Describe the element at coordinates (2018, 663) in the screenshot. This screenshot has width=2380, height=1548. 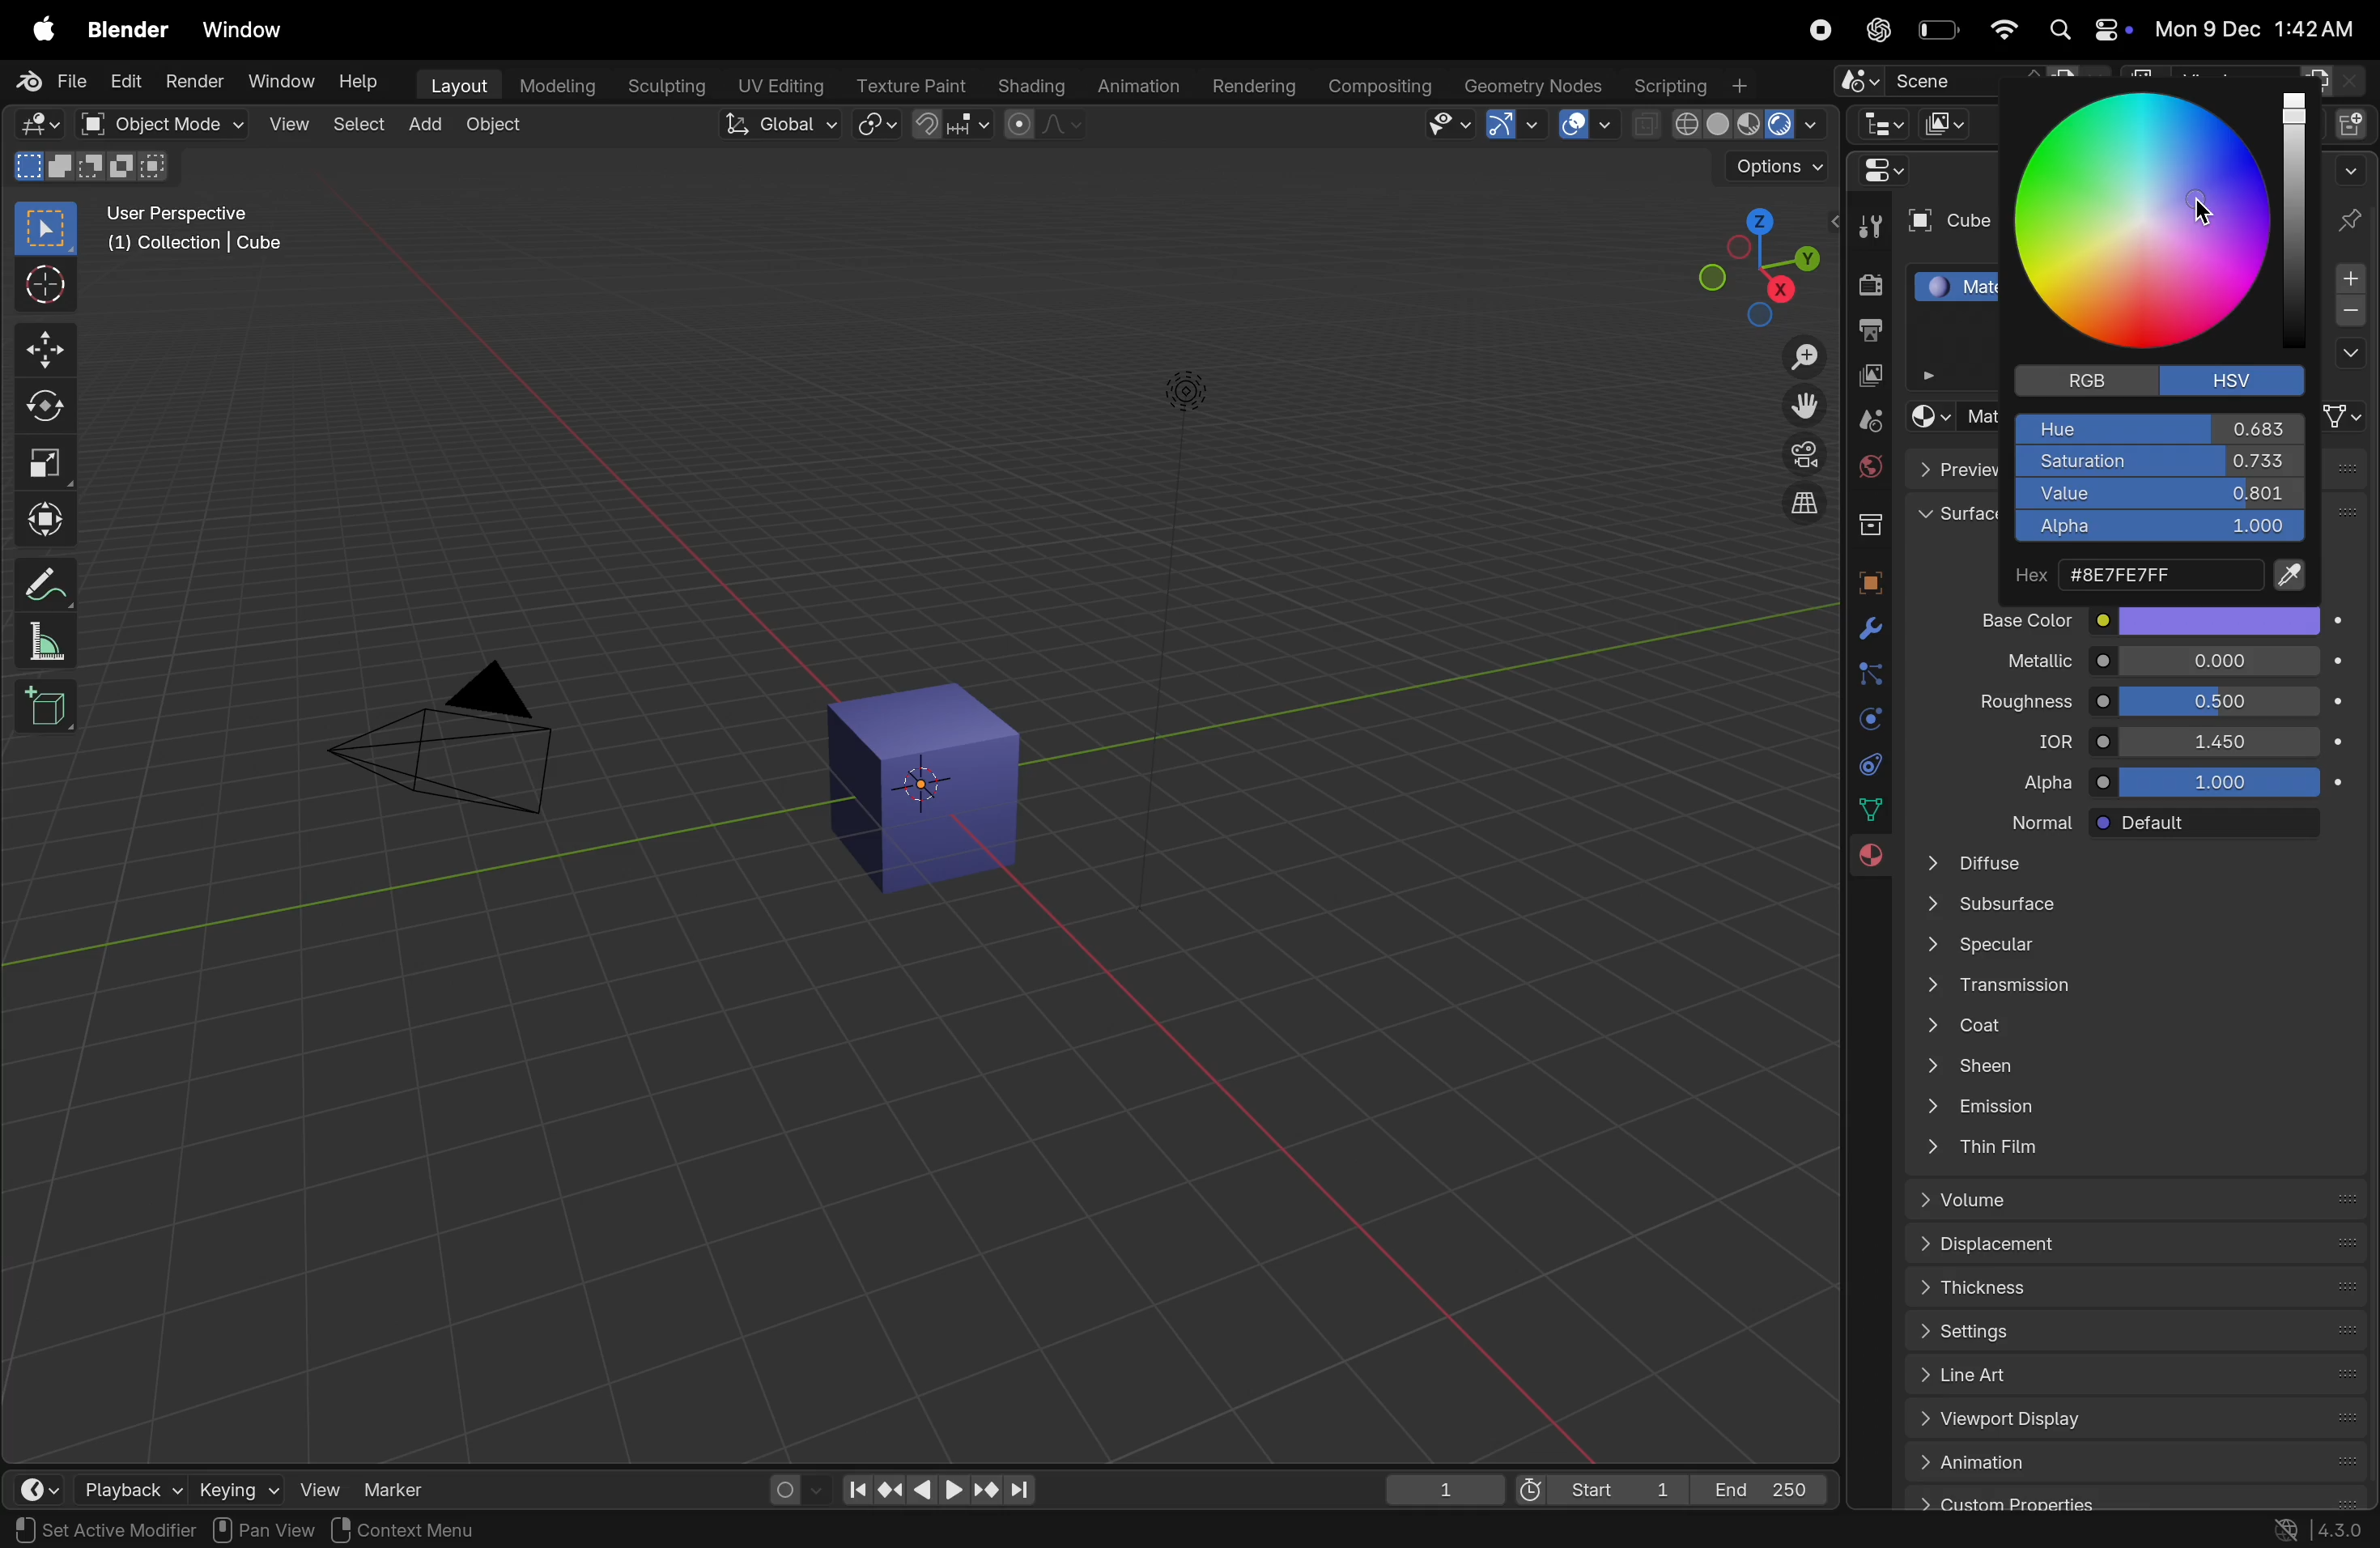
I see `metallic` at that location.